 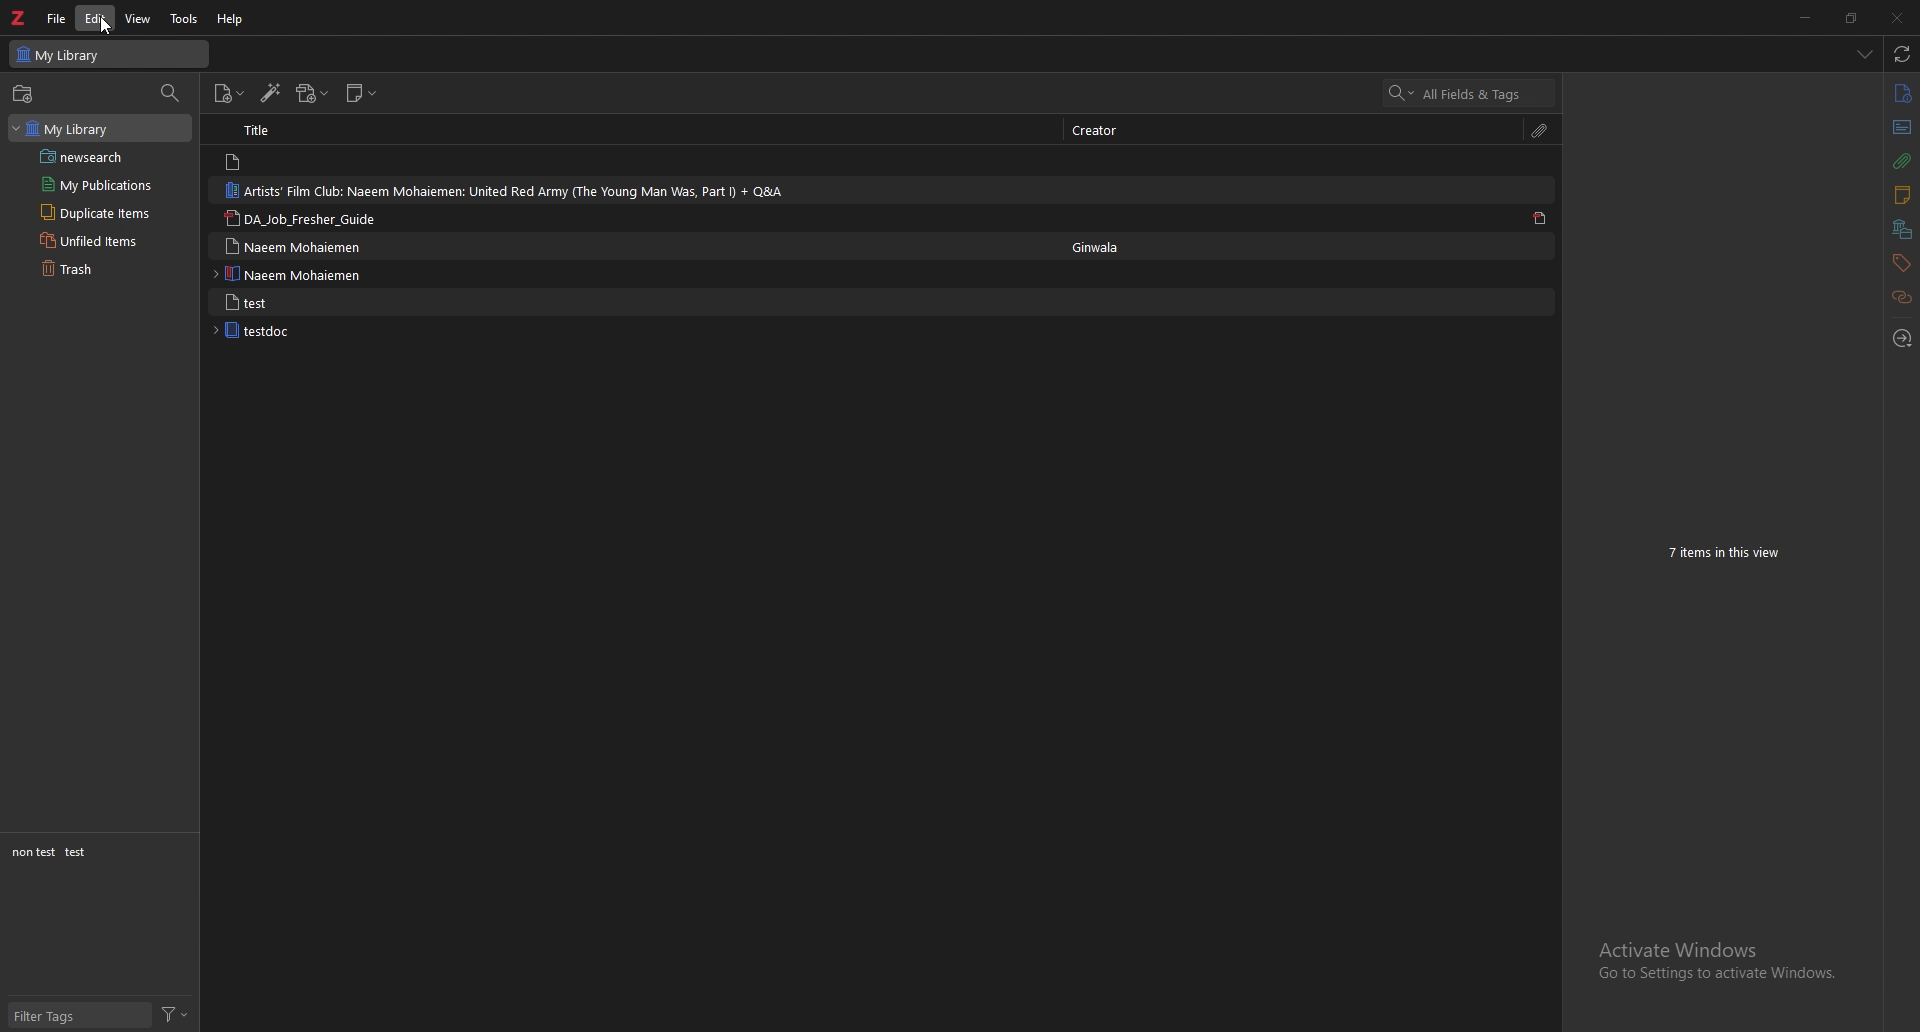 I want to click on new collection, so click(x=22, y=93).